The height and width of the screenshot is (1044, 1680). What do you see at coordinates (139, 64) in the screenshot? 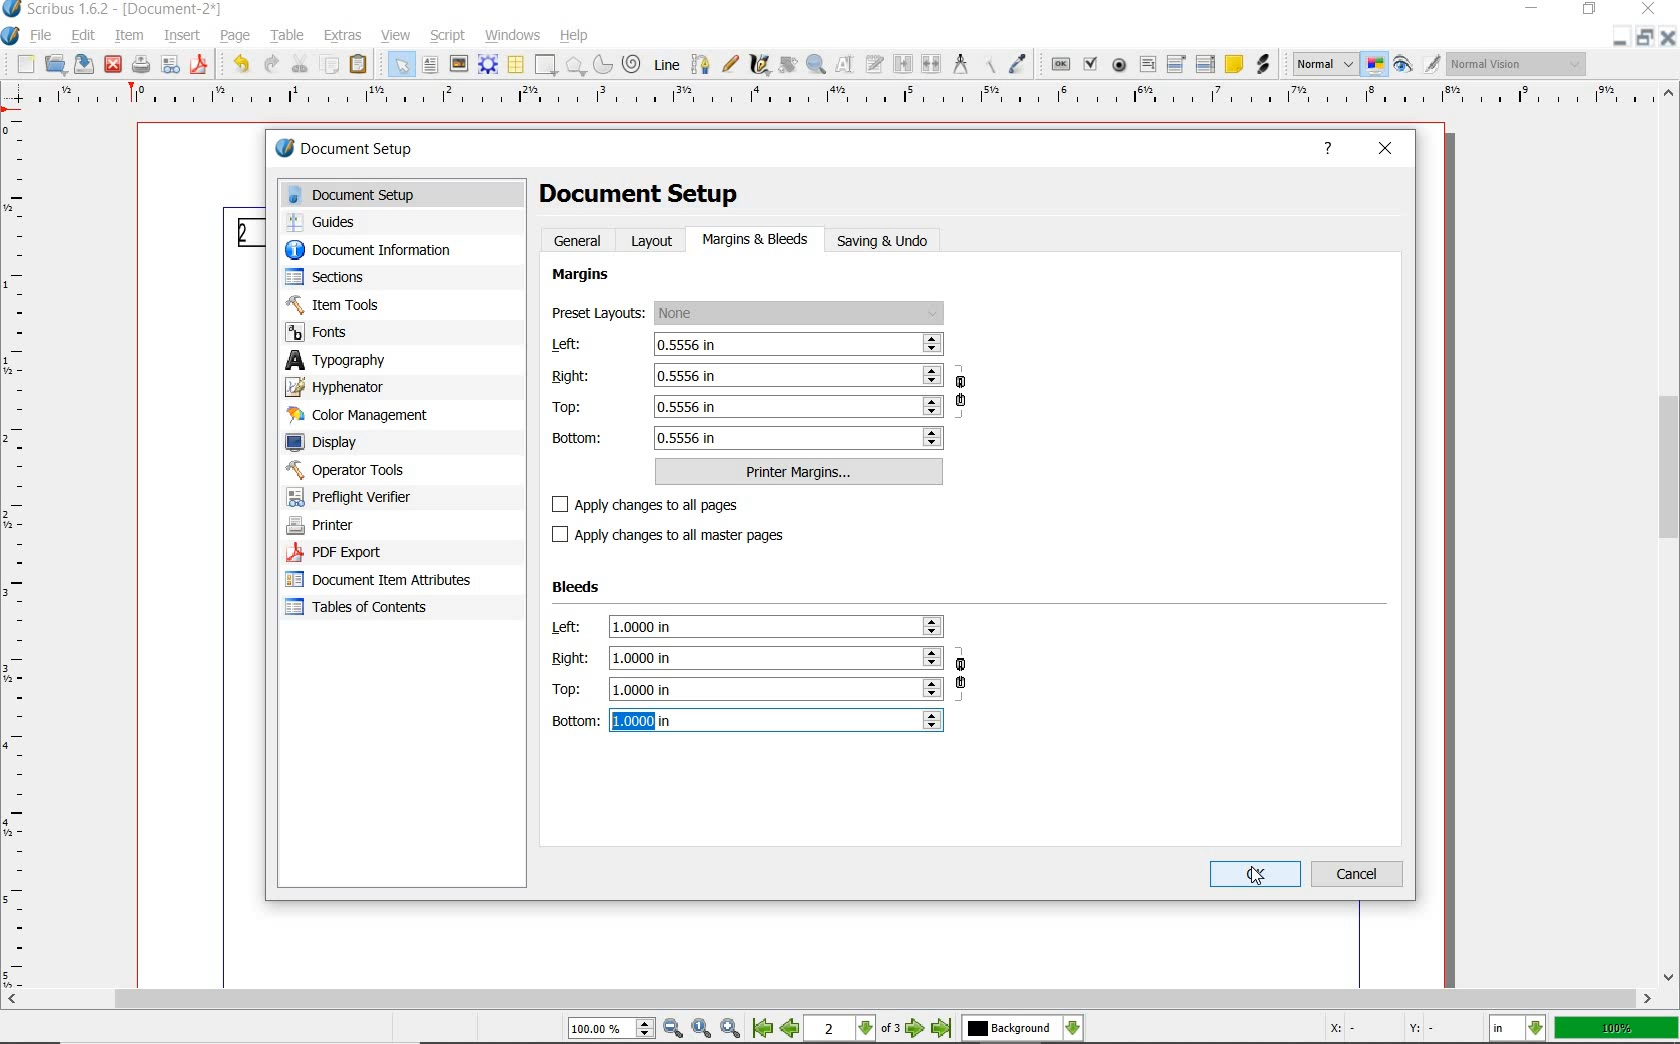
I see `print` at bounding box center [139, 64].